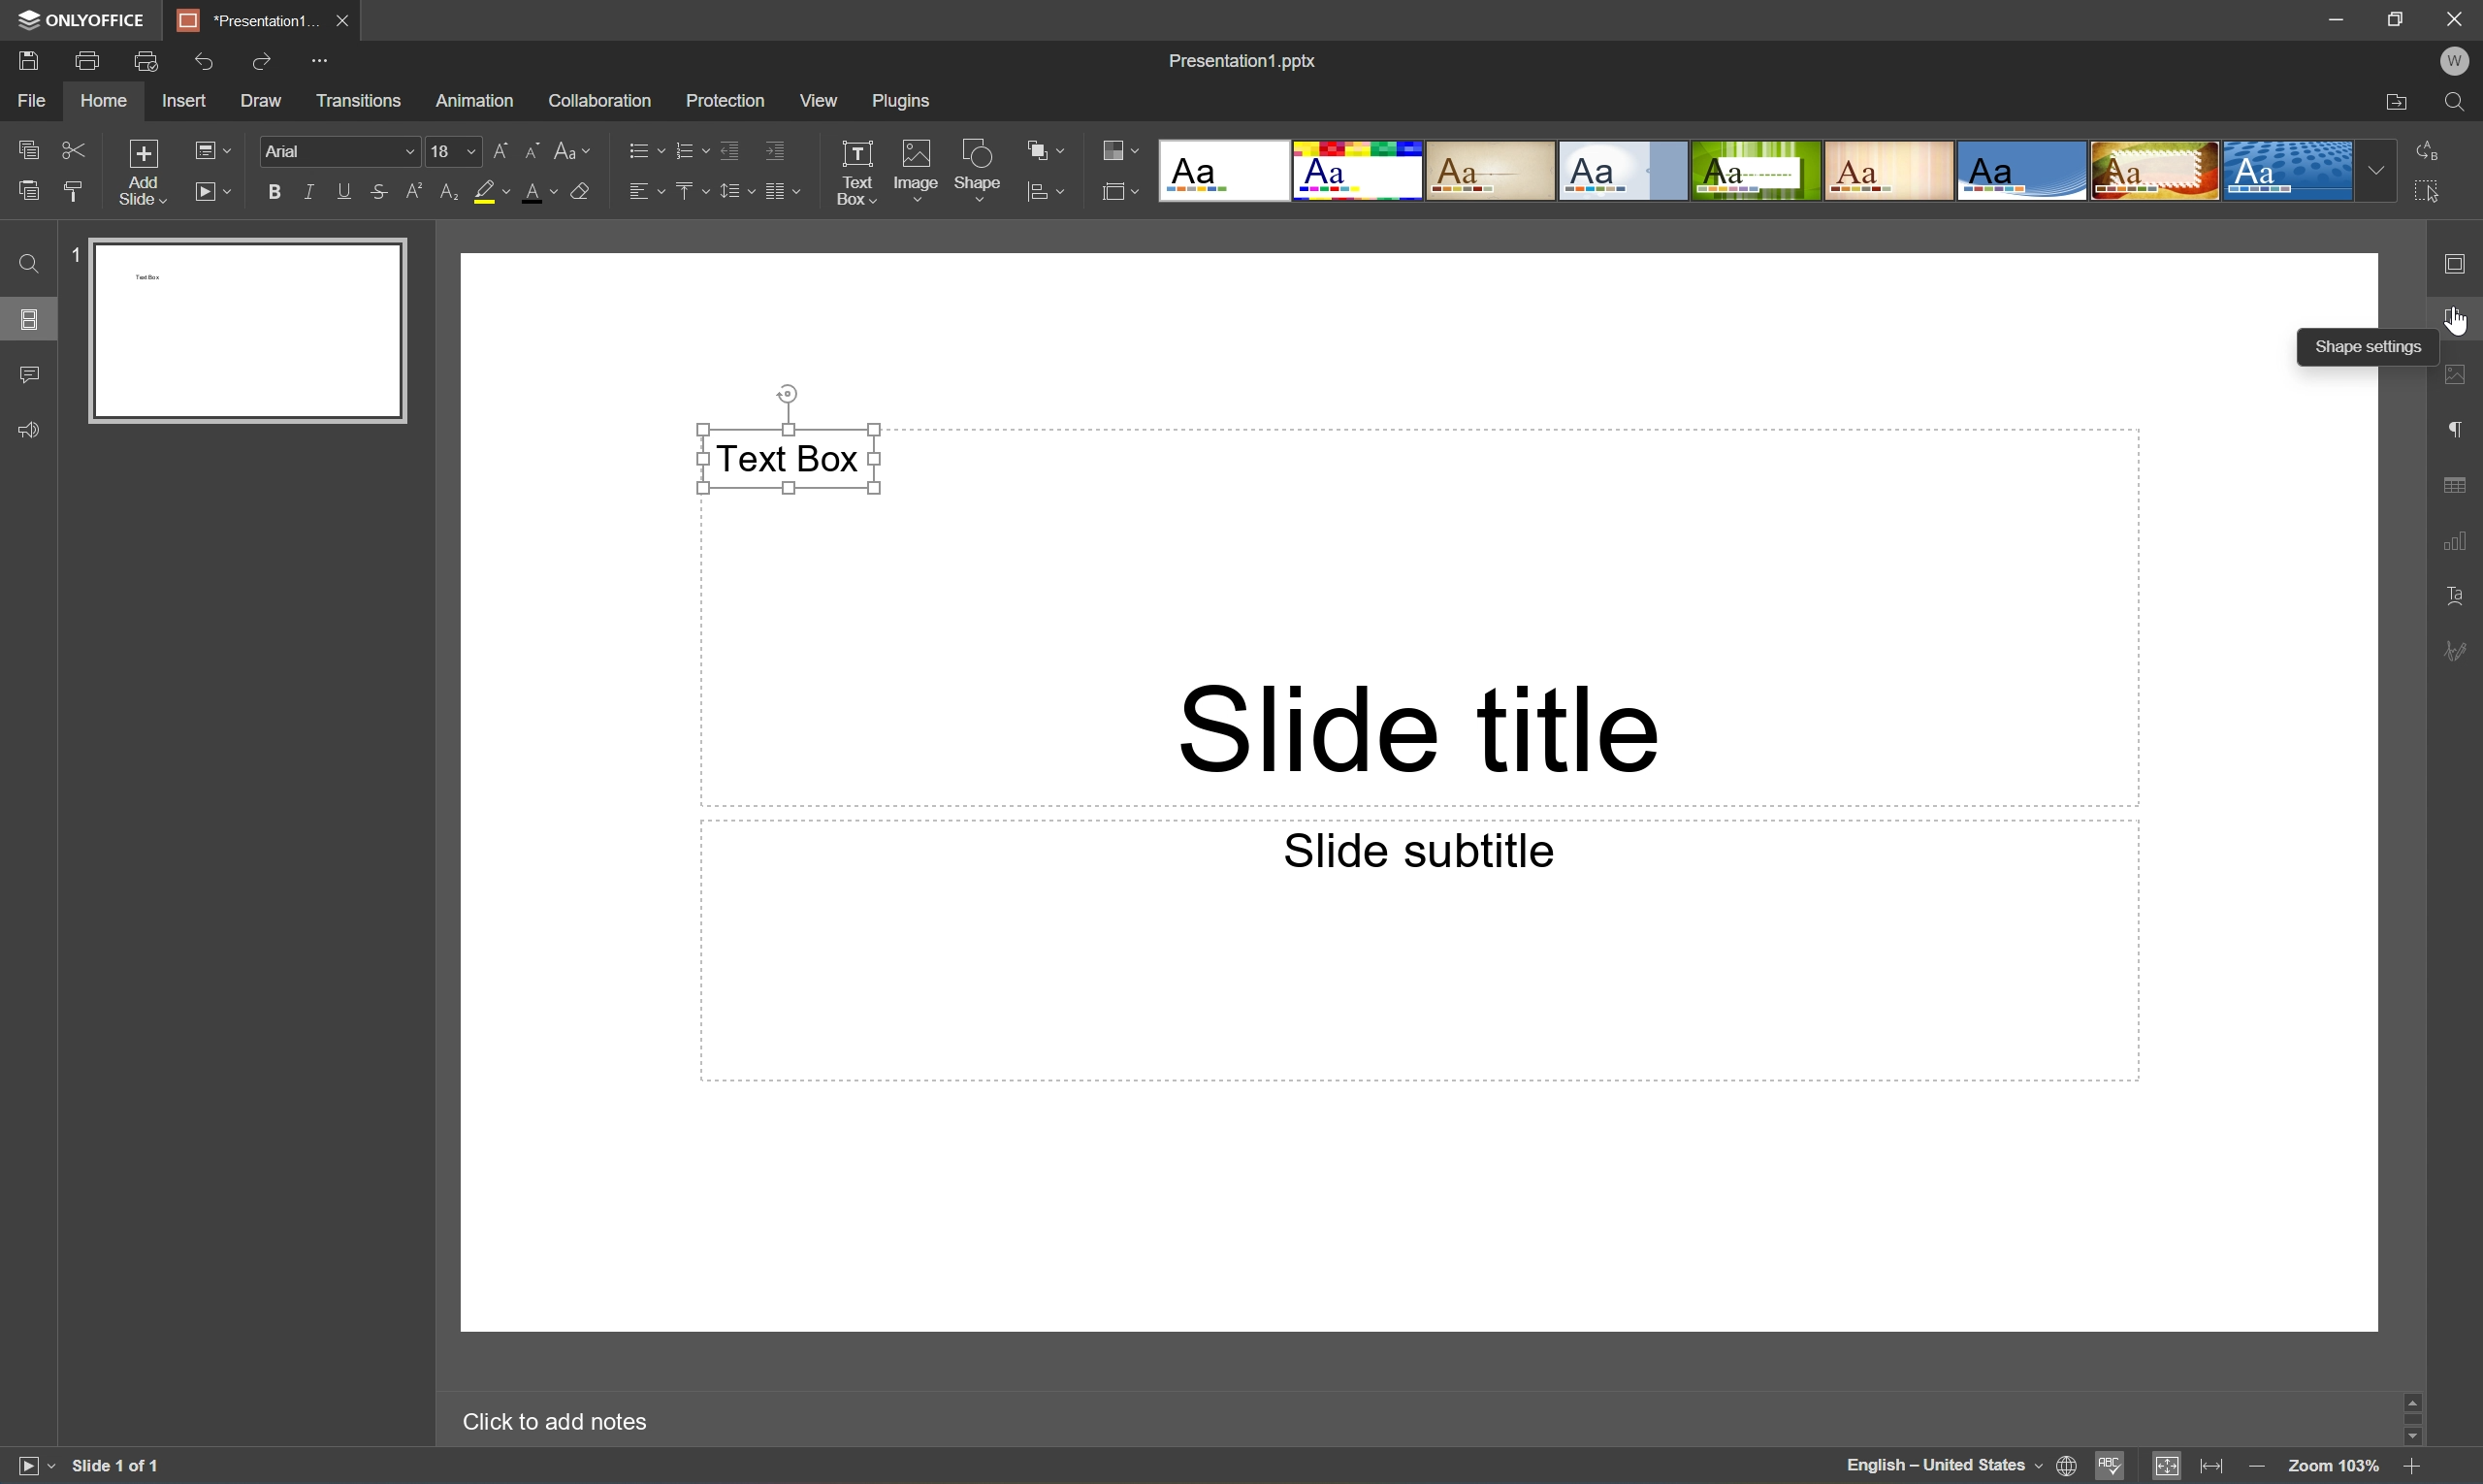  What do you see at coordinates (2066, 1466) in the screenshot?
I see `Set document language` at bounding box center [2066, 1466].